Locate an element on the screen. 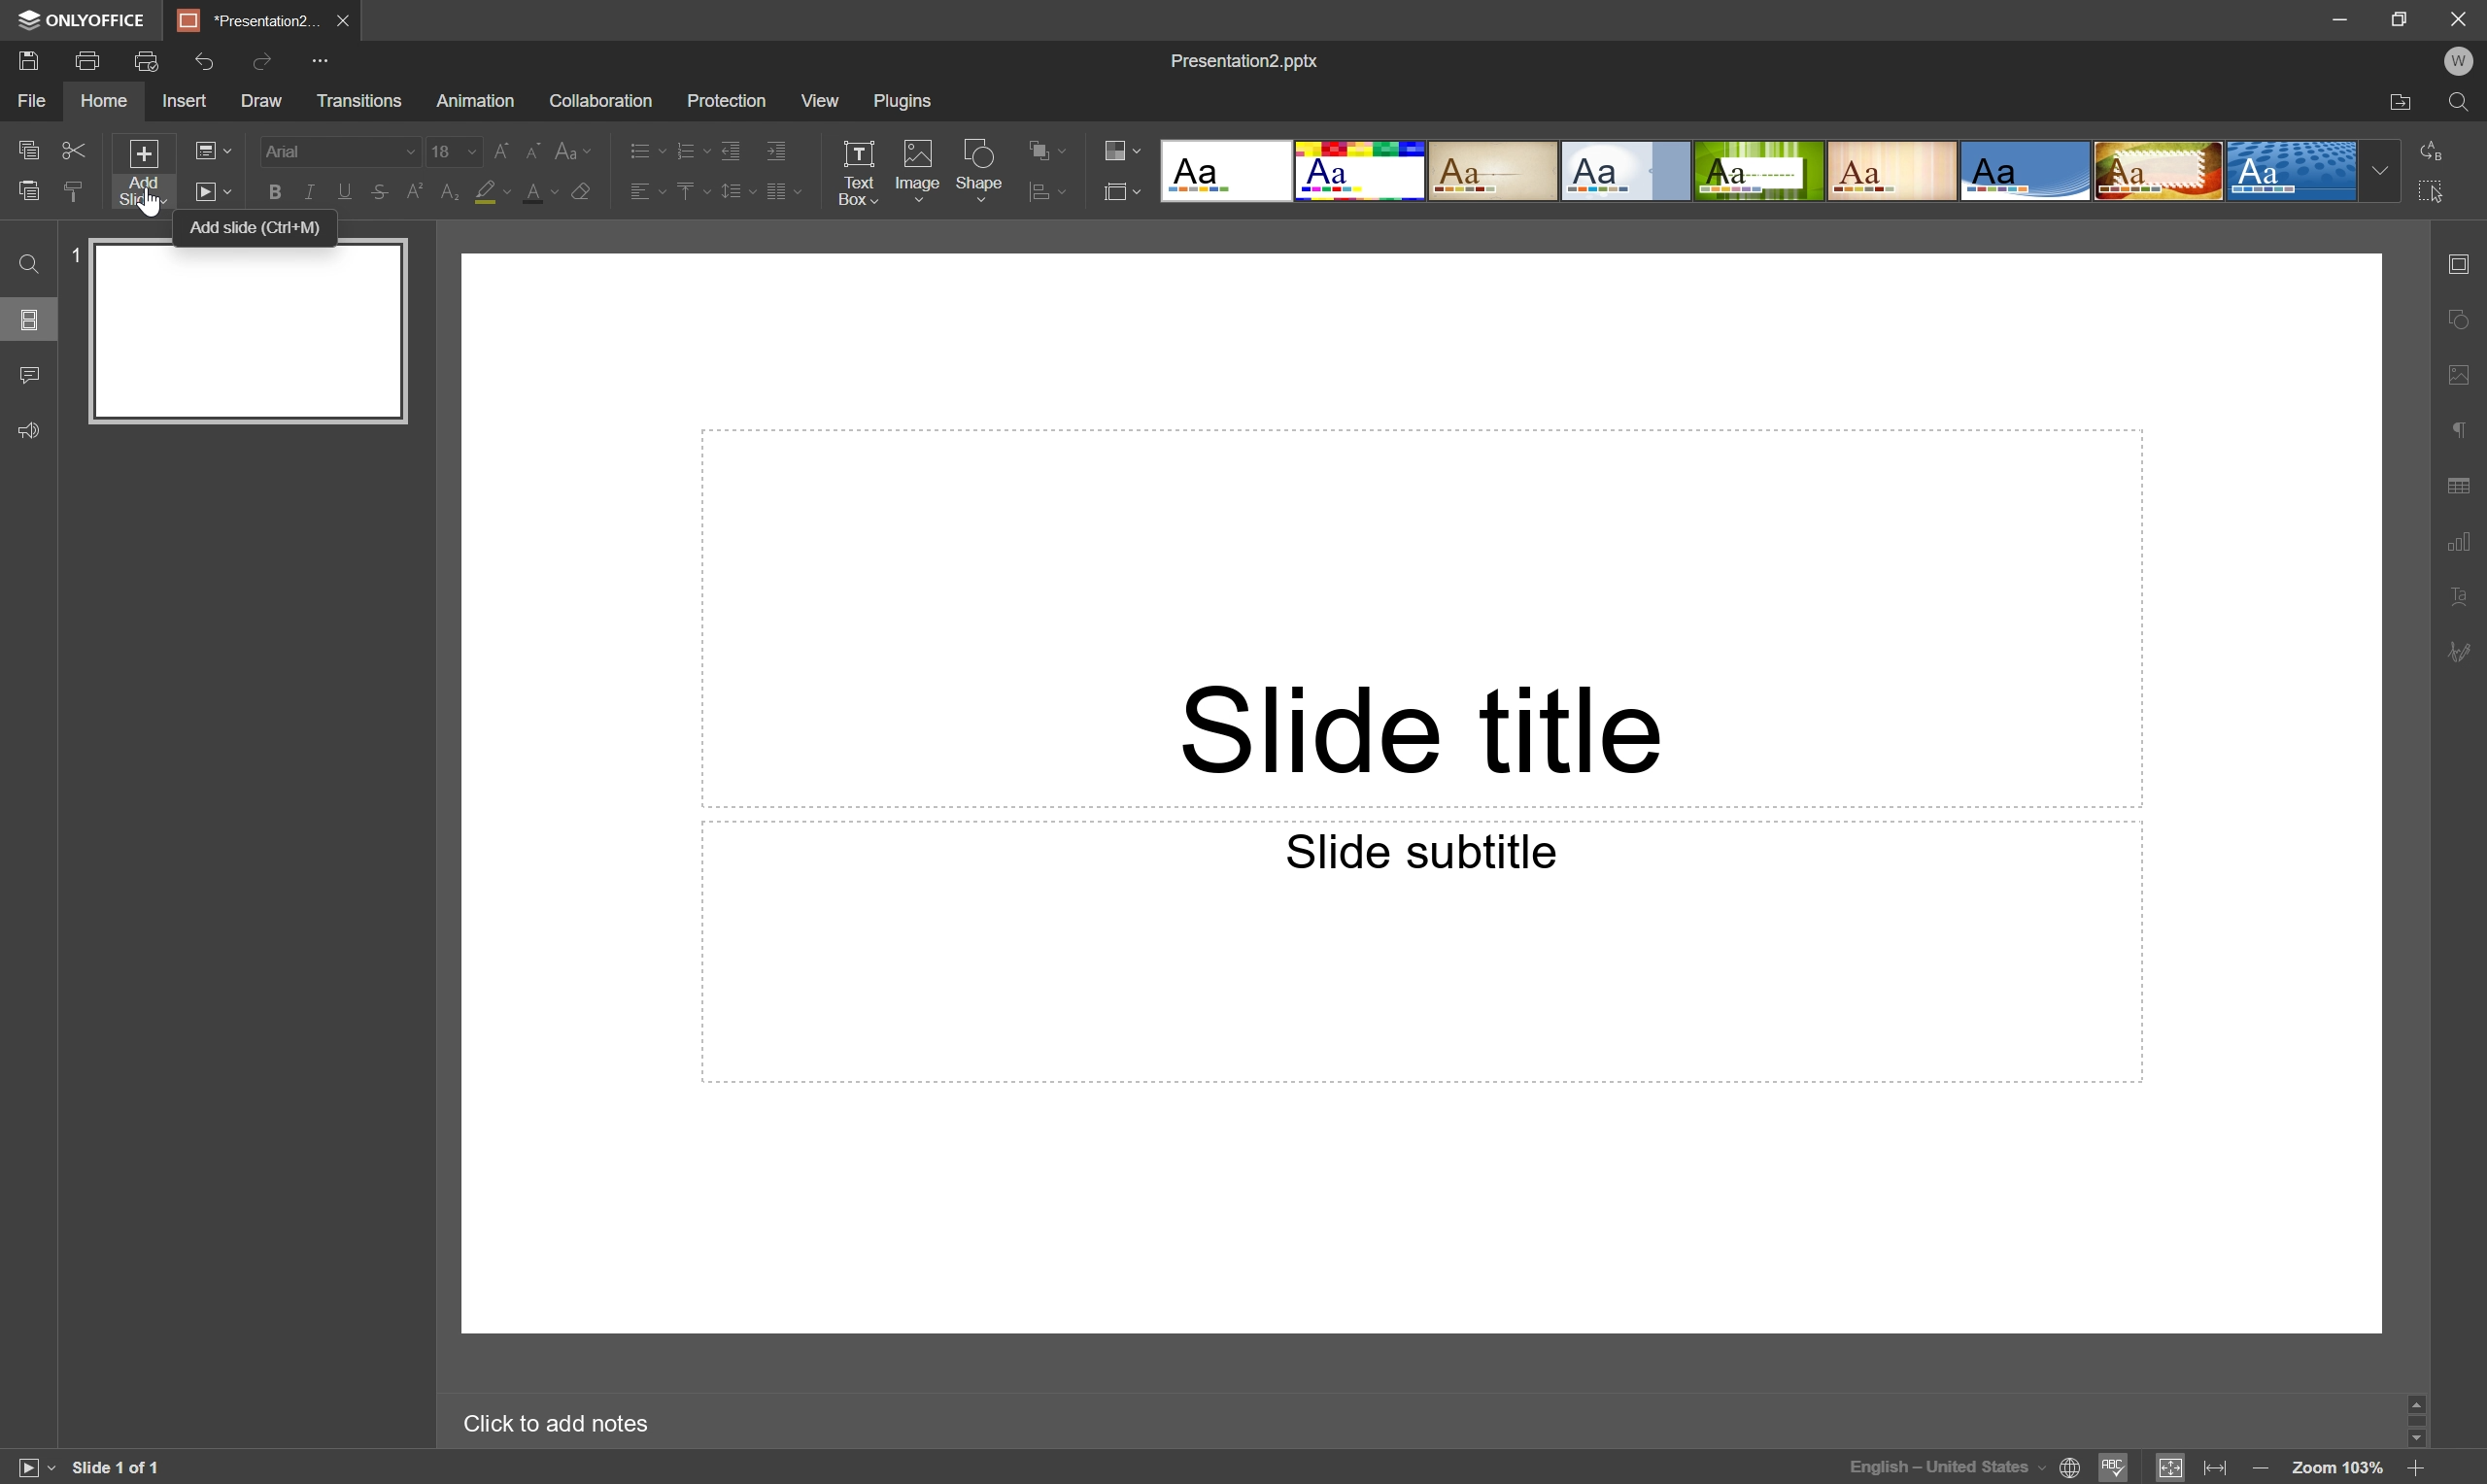 The image size is (2487, 1484). Change slide layout is located at coordinates (213, 151).